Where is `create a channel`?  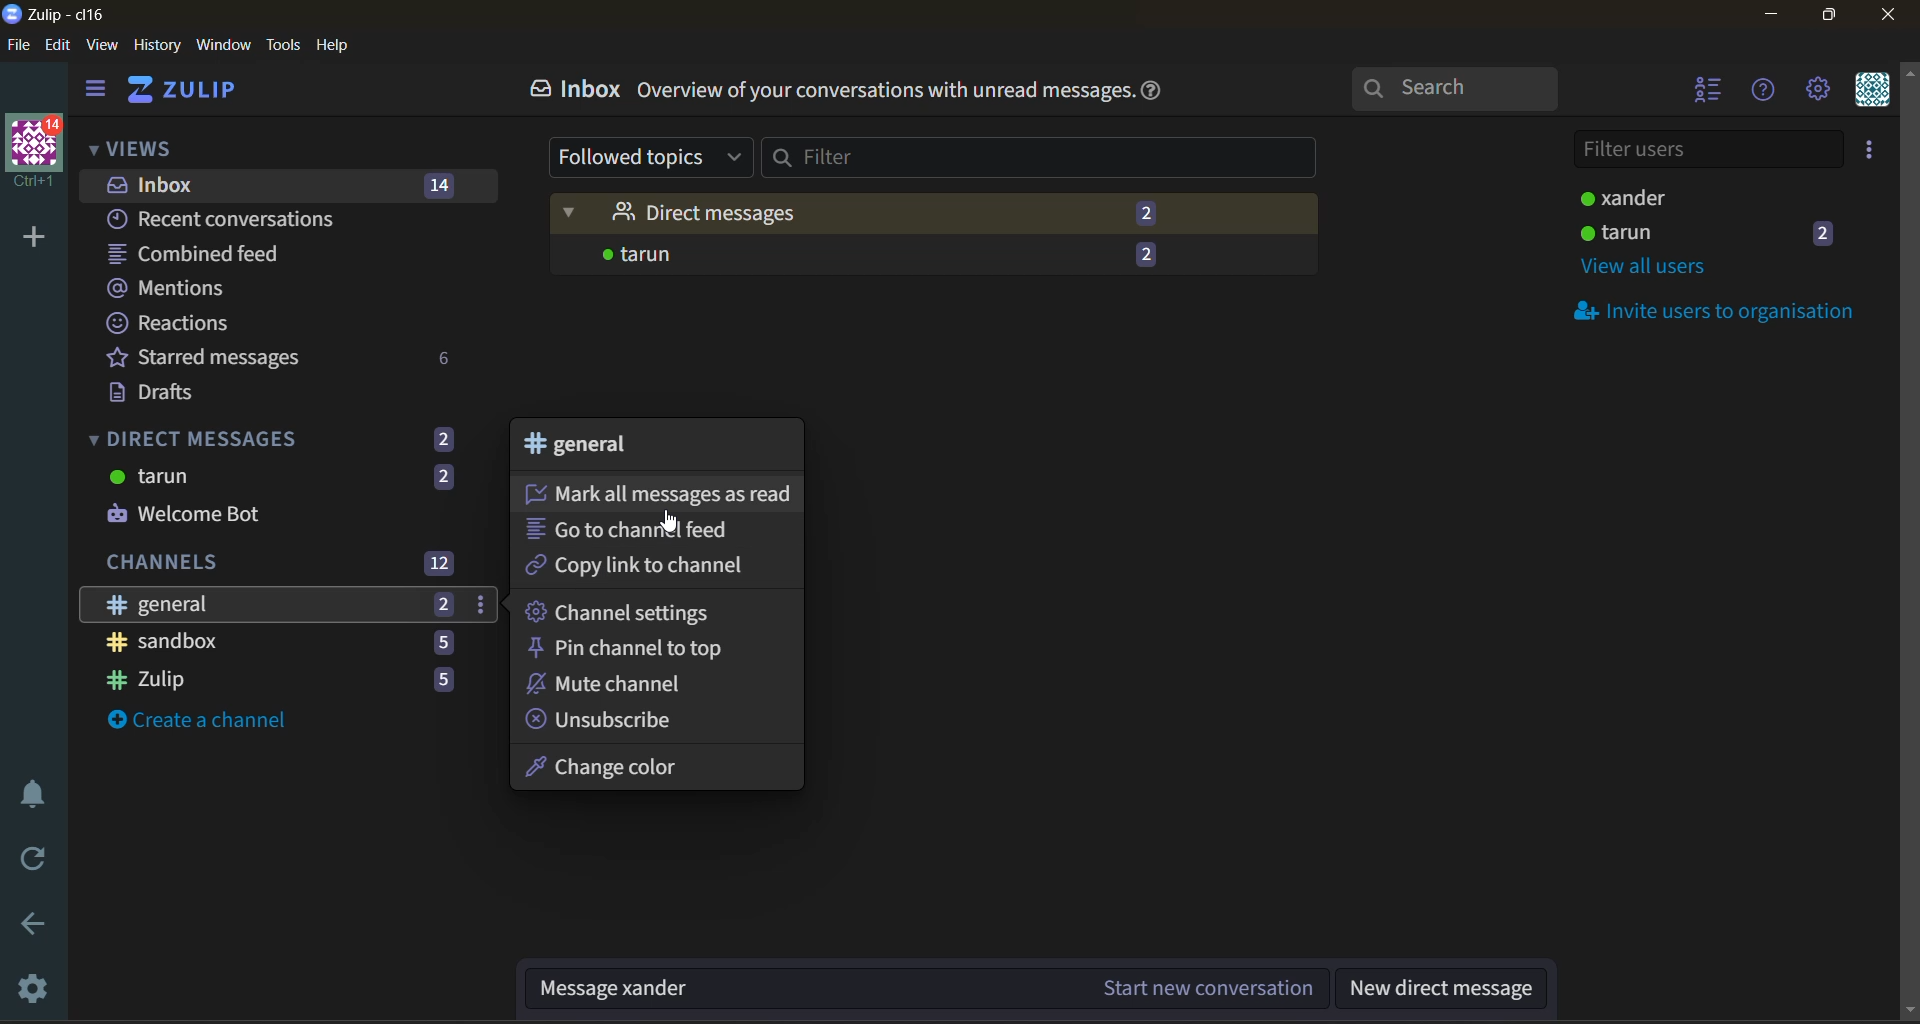
create a channel is located at coordinates (214, 726).